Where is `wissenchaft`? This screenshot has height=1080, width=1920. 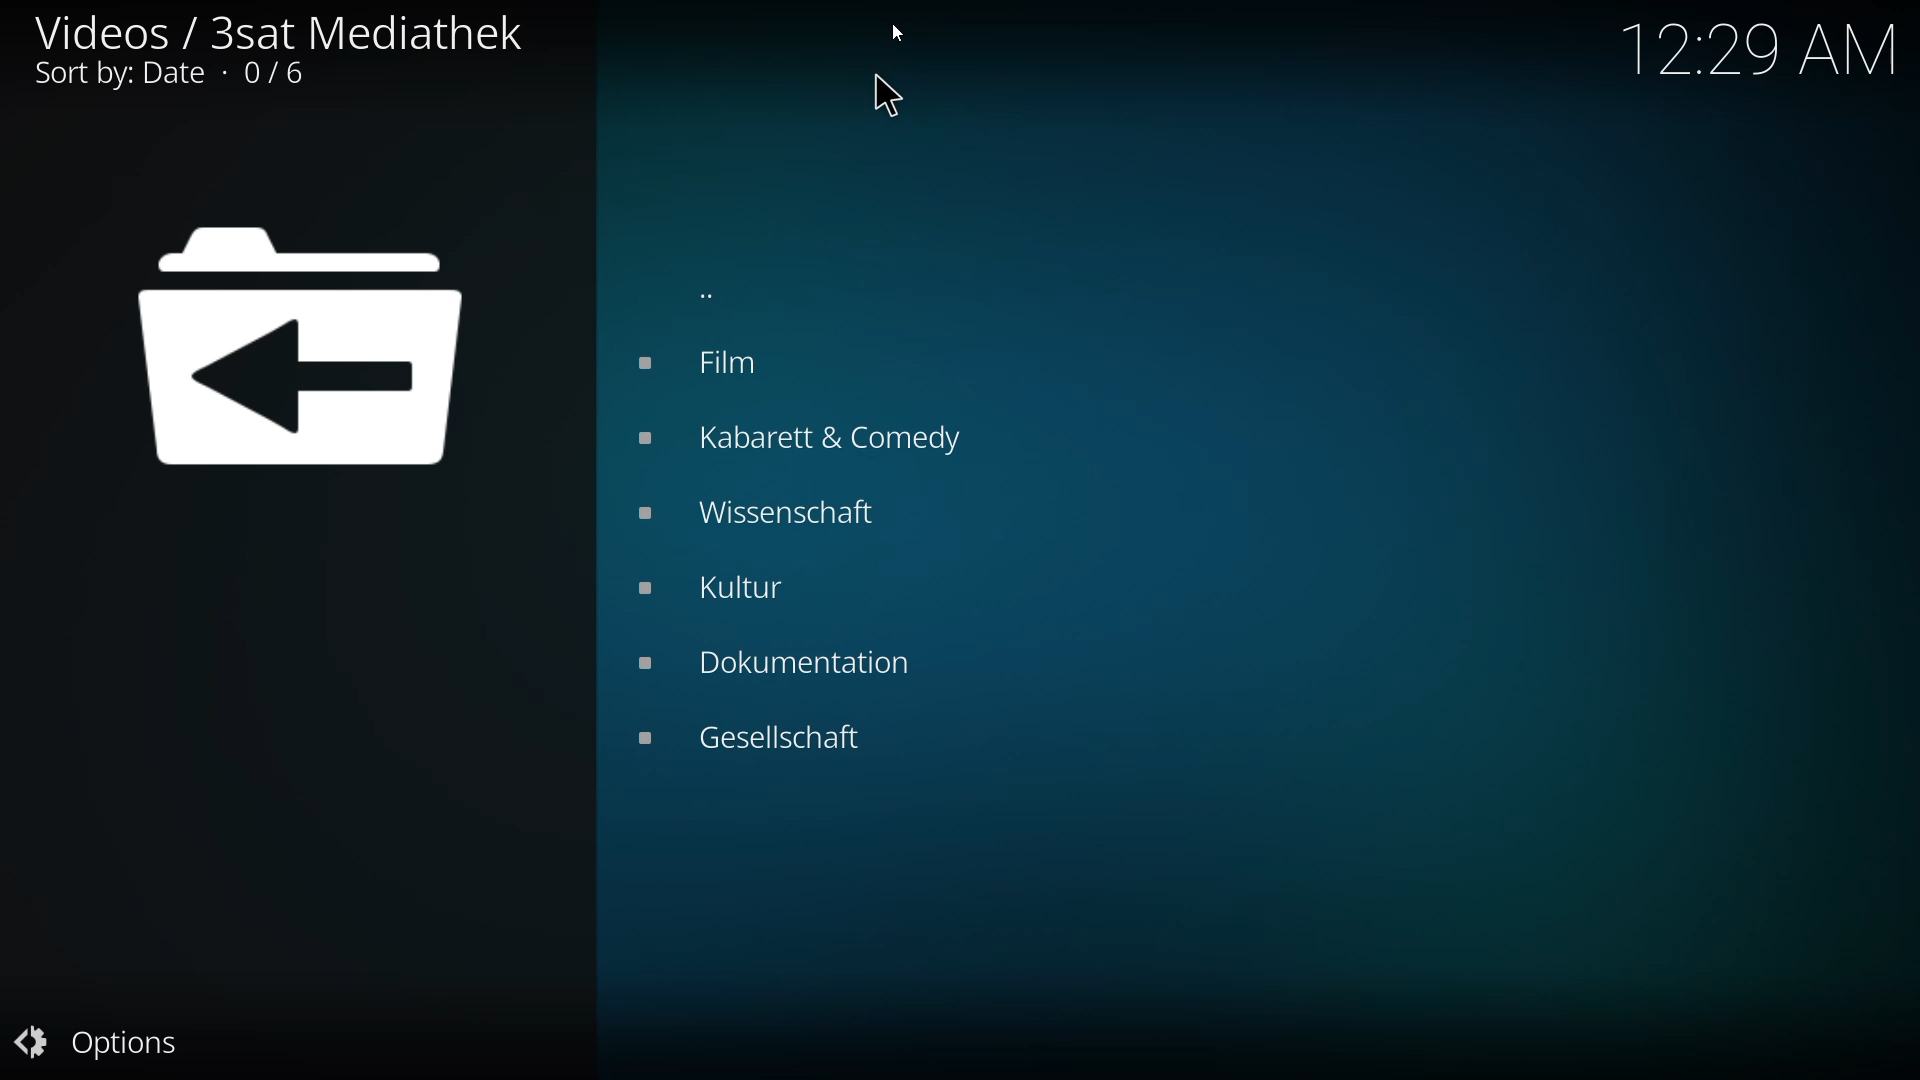 wissenchaft is located at coordinates (757, 511).